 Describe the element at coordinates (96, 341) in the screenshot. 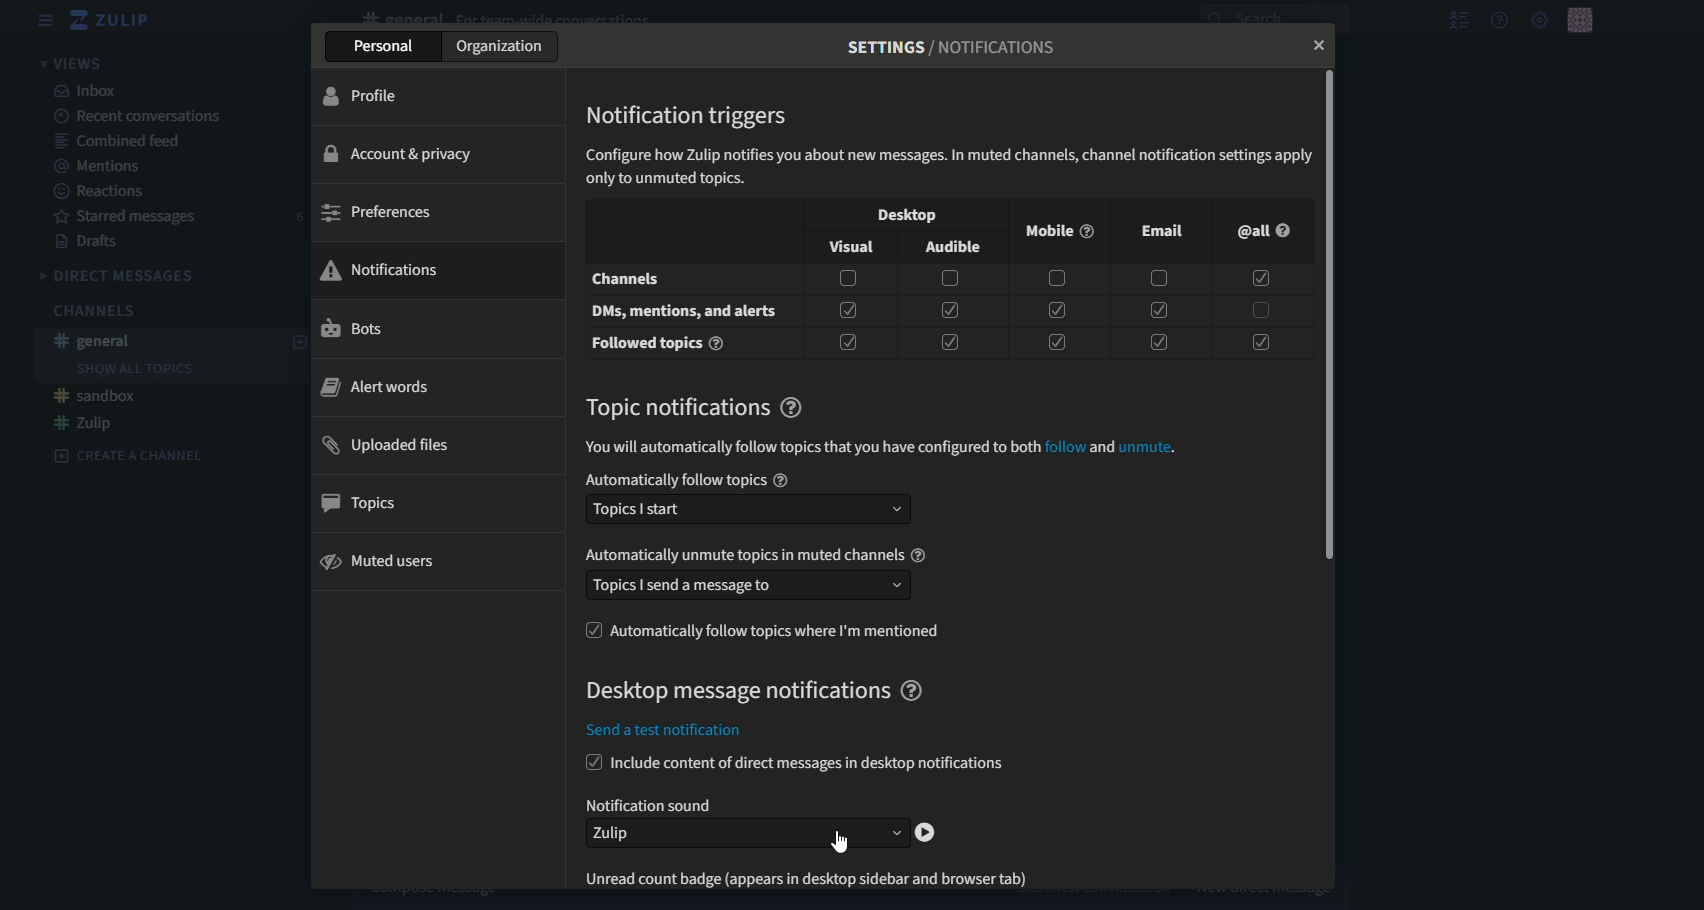

I see `#general` at that location.